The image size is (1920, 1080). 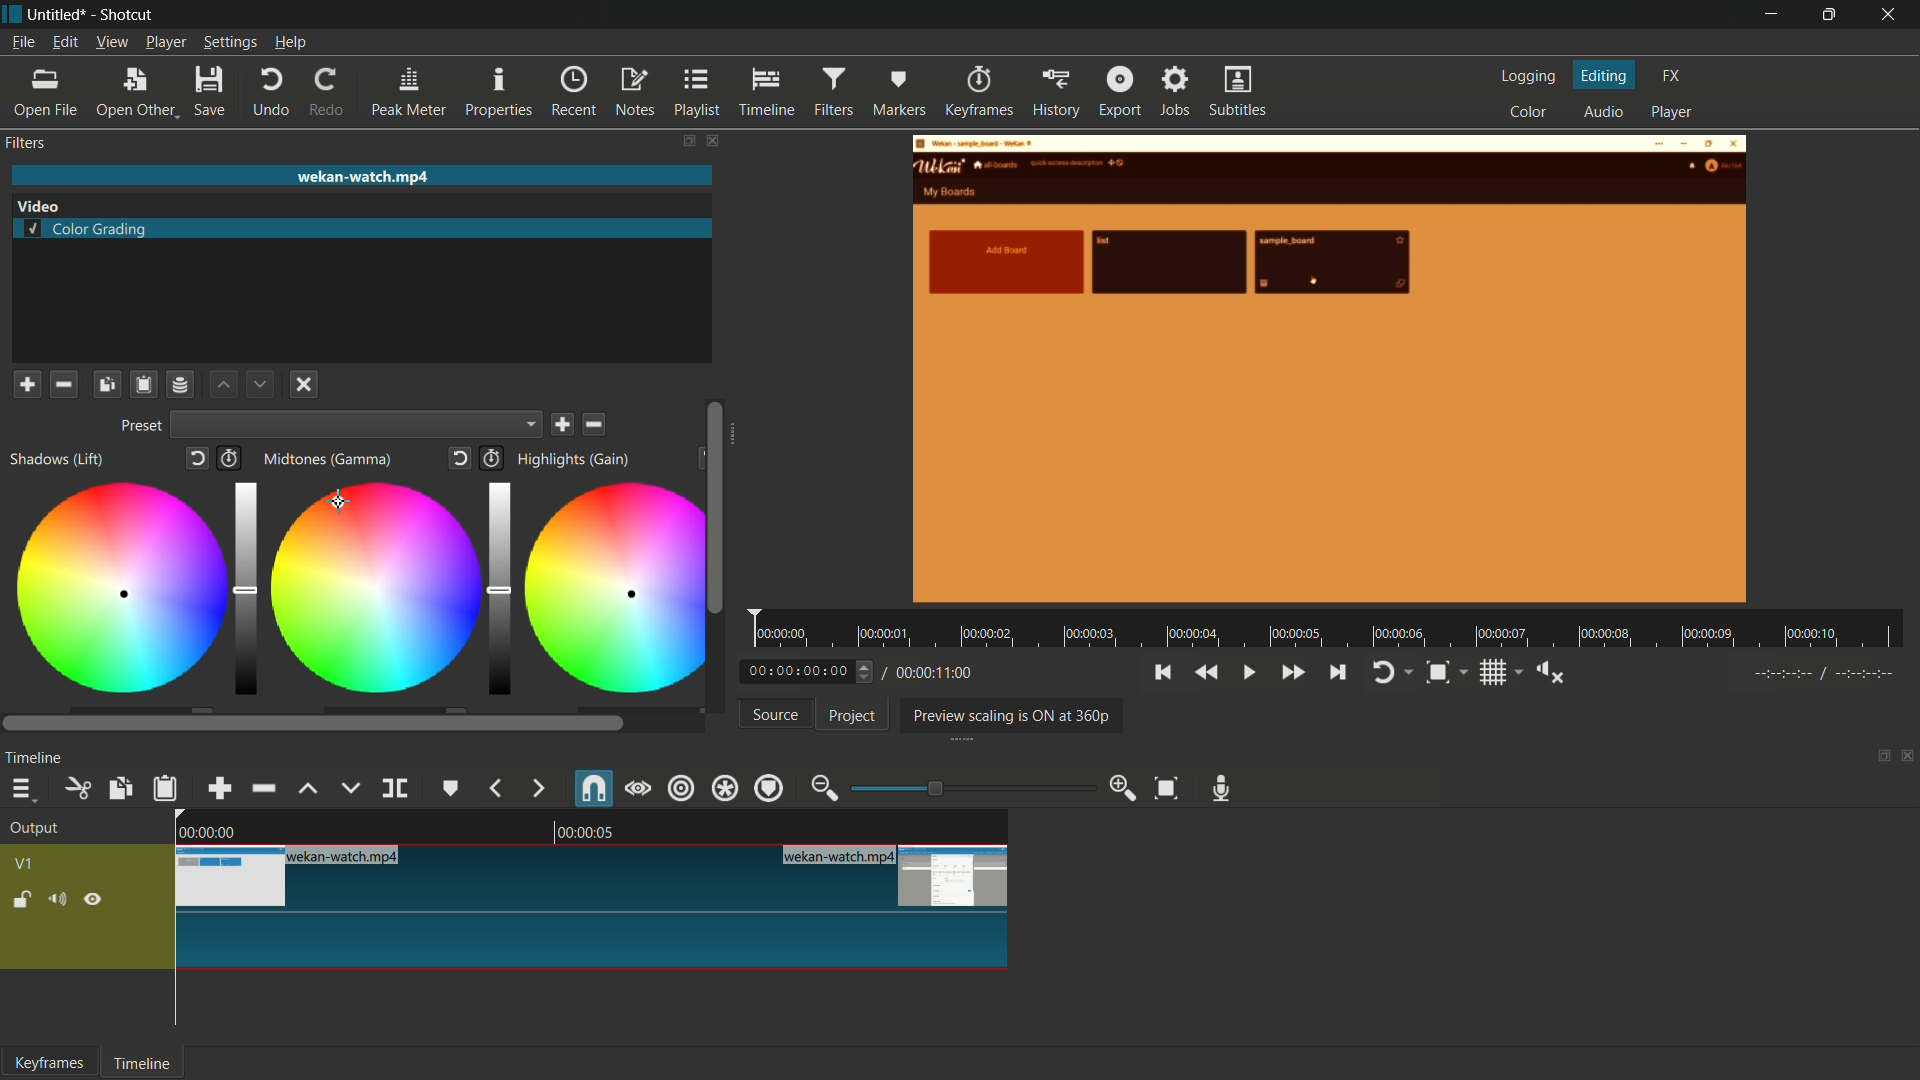 What do you see at coordinates (1333, 630) in the screenshot?
I see `time` at bounding box center [1333, 630].